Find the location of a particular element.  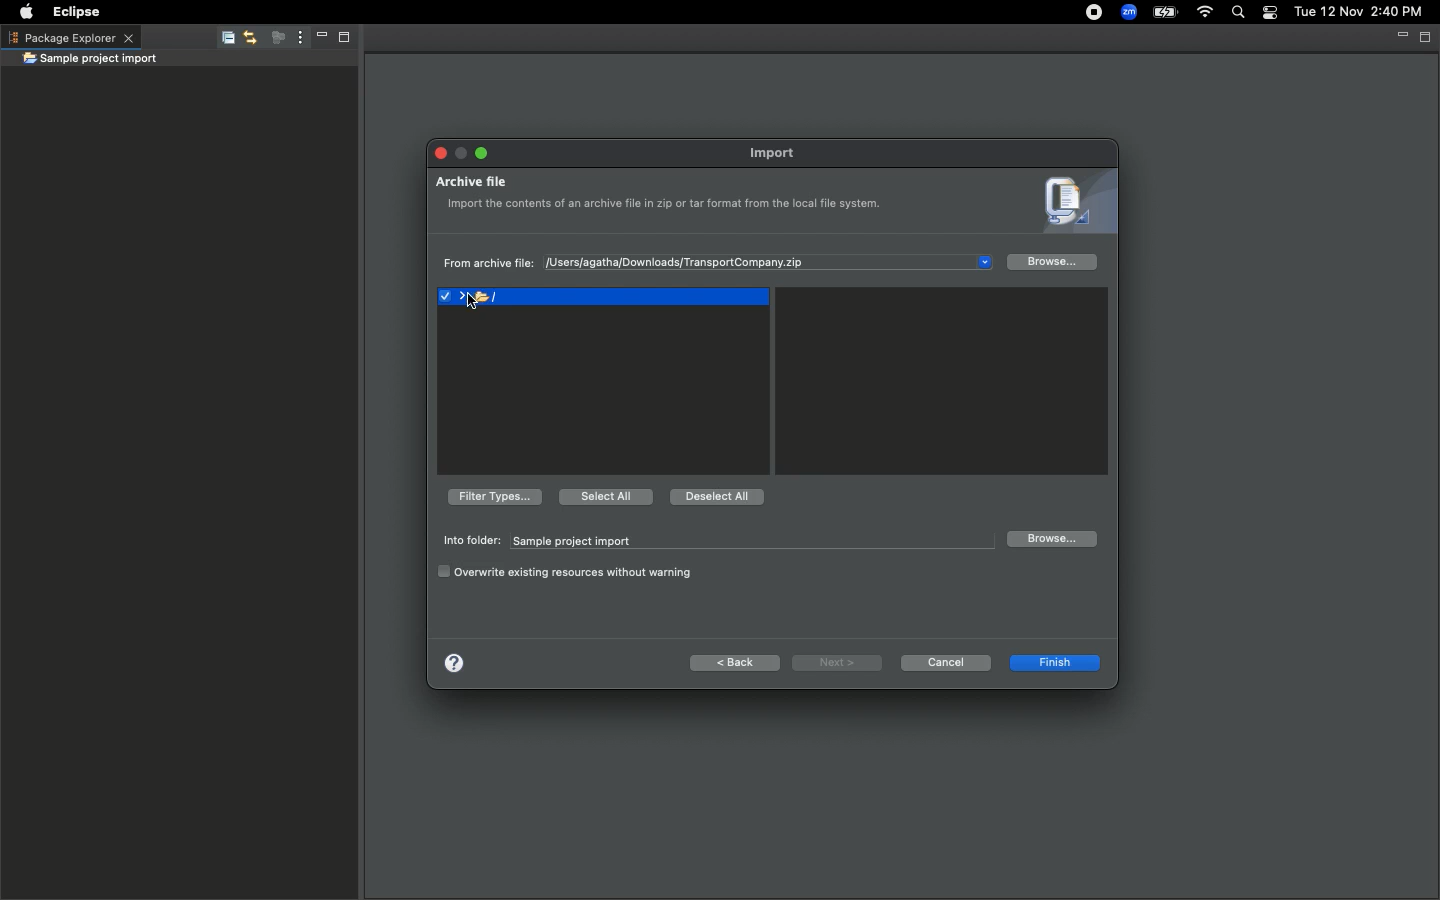

Minimize is located at coordinates (461, 149).